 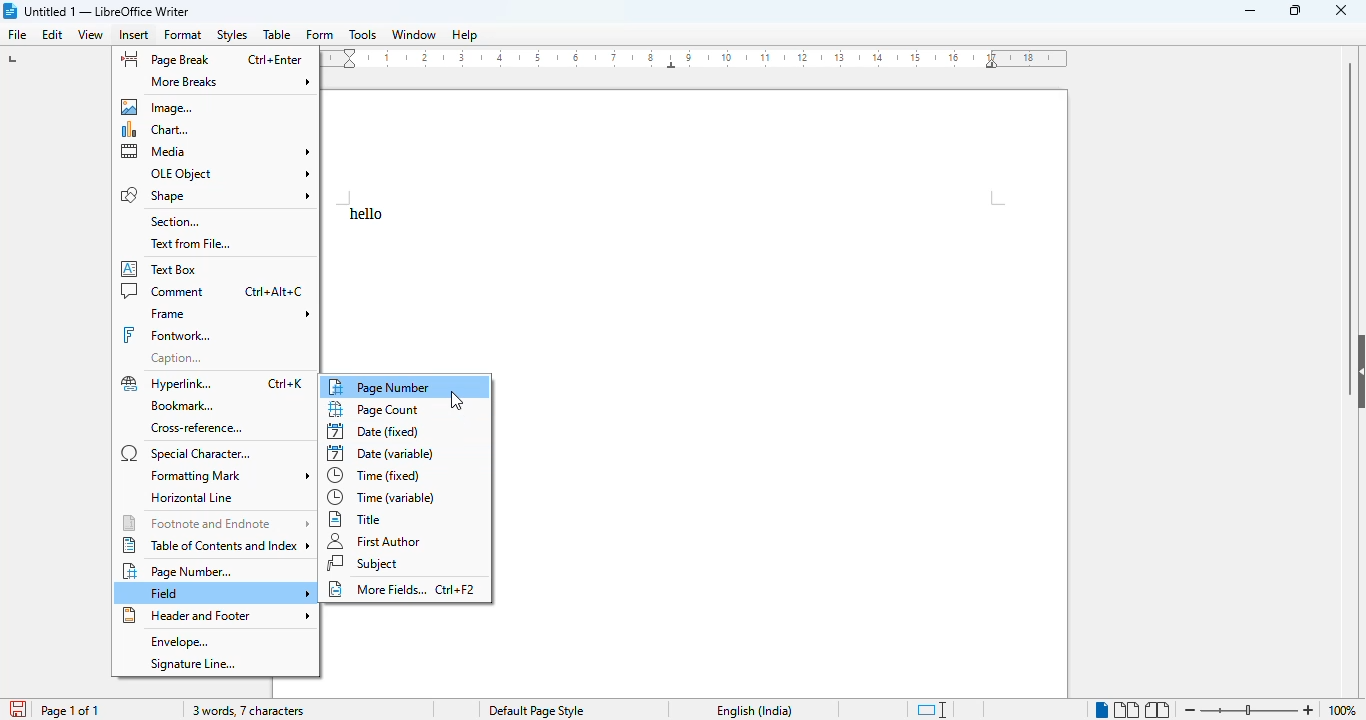 What do you see at coordinates (180, 406) in the screenshot?
I see `bookmark` at bounding box center [180, 406].